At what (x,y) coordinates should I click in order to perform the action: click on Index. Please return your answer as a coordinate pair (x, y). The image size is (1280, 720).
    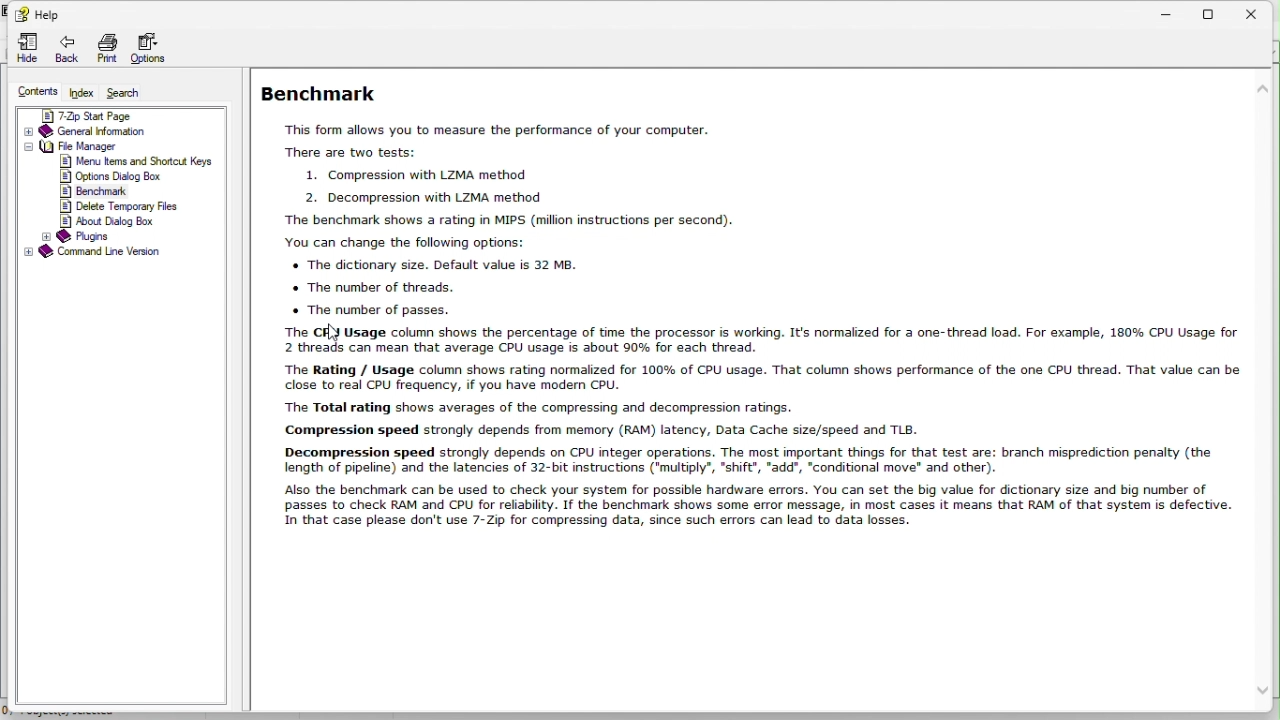
    Looking at the image, I should click on (82, 91).